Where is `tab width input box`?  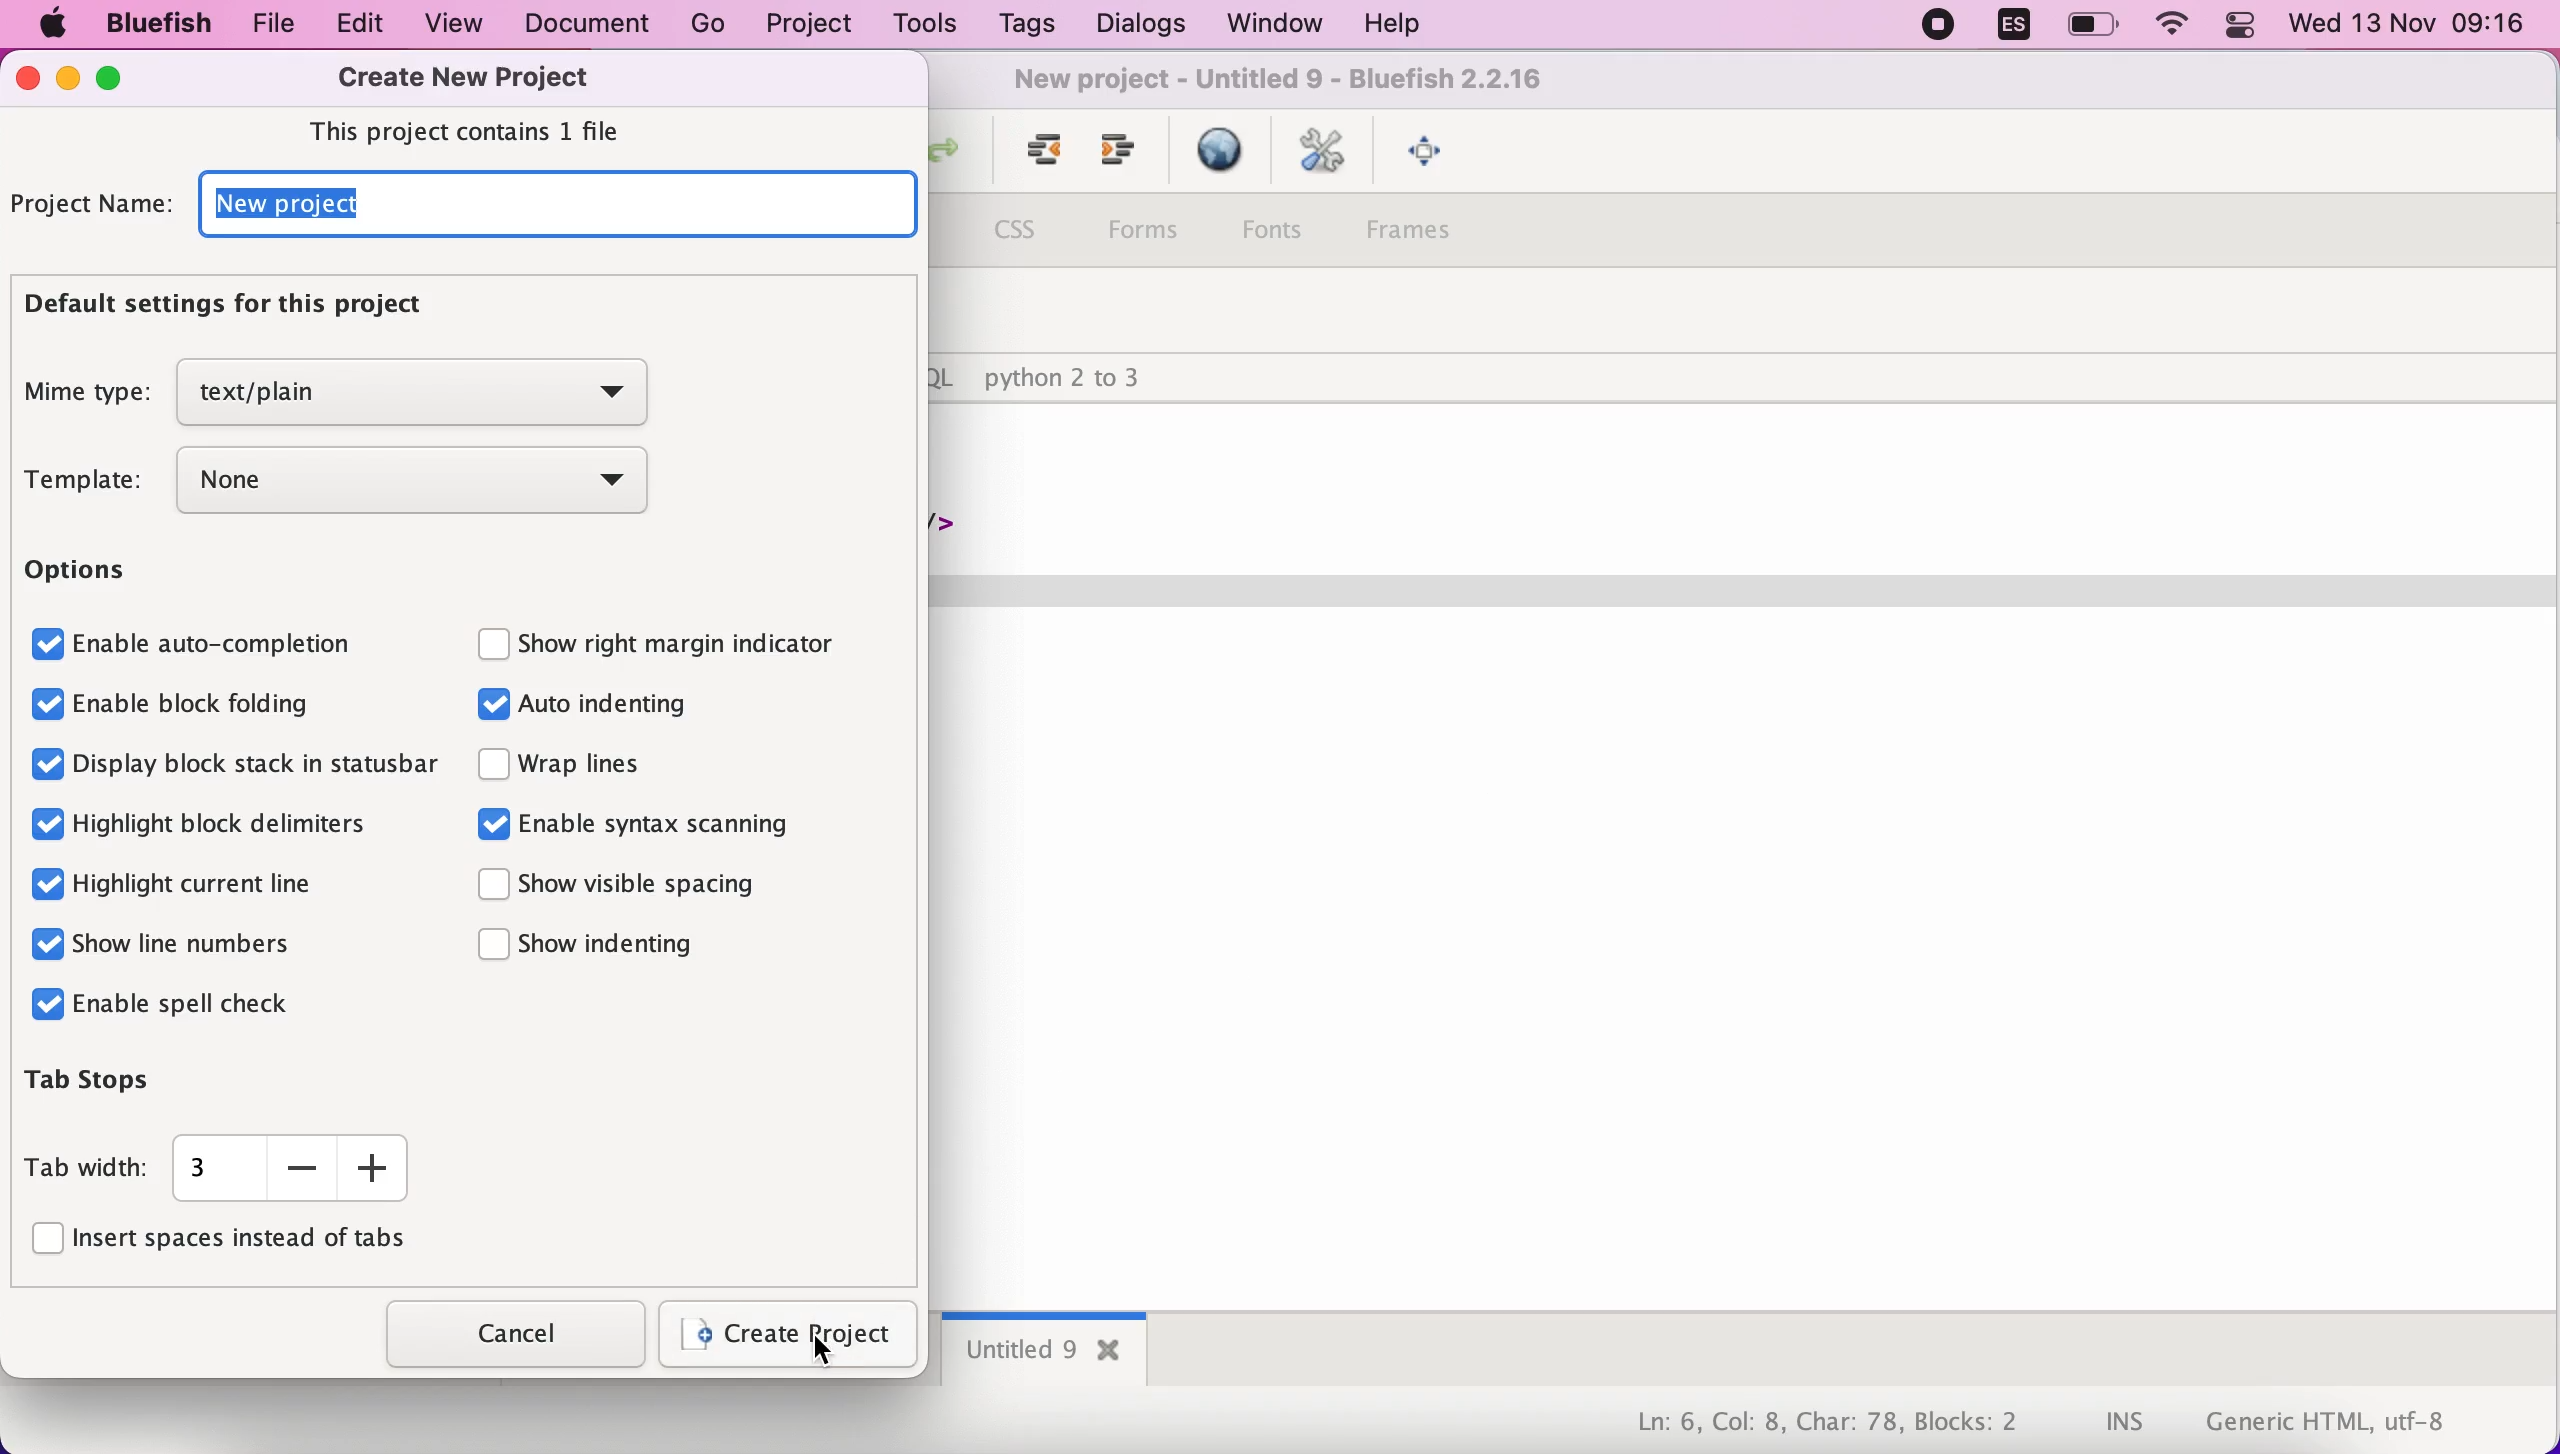 tab width input box is located at coordinates (212, 1169).